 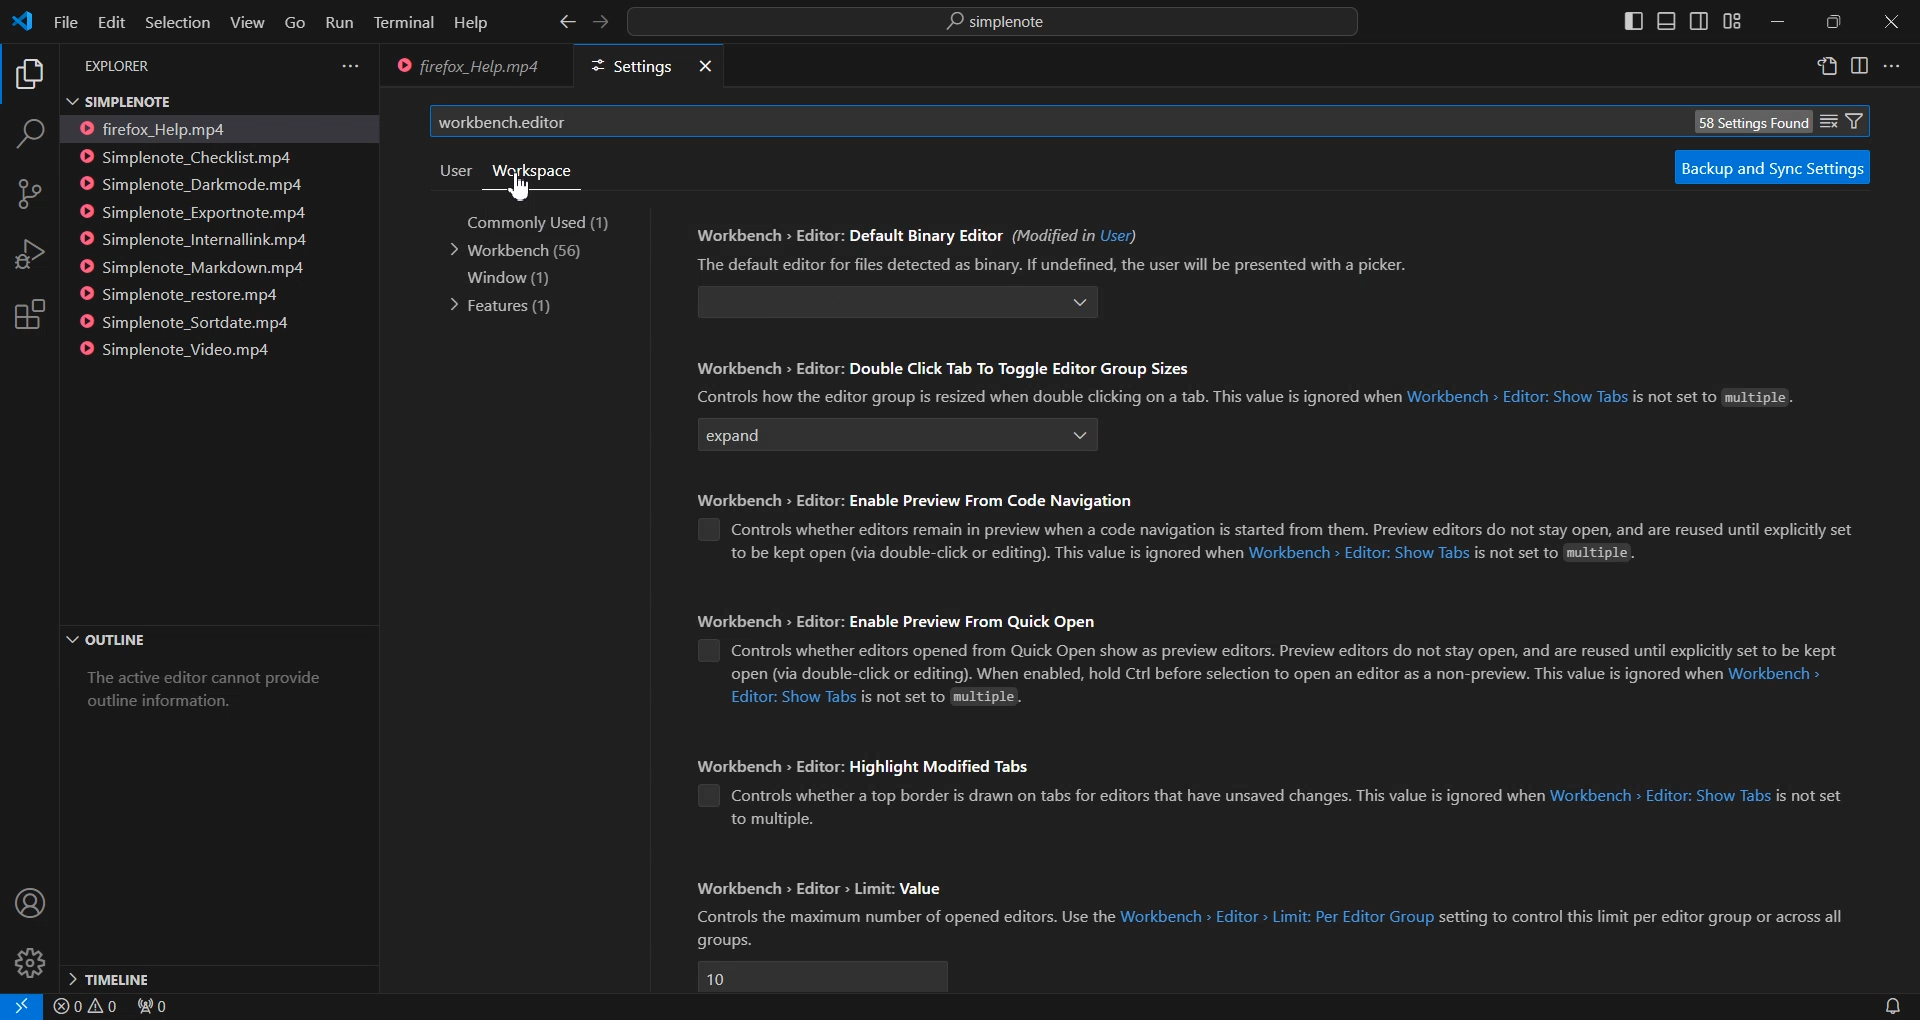 What do you see at coordinates (1713, 401) in the screenshot?
I see `is not to set multiple` at bounding box center [1713, 401].